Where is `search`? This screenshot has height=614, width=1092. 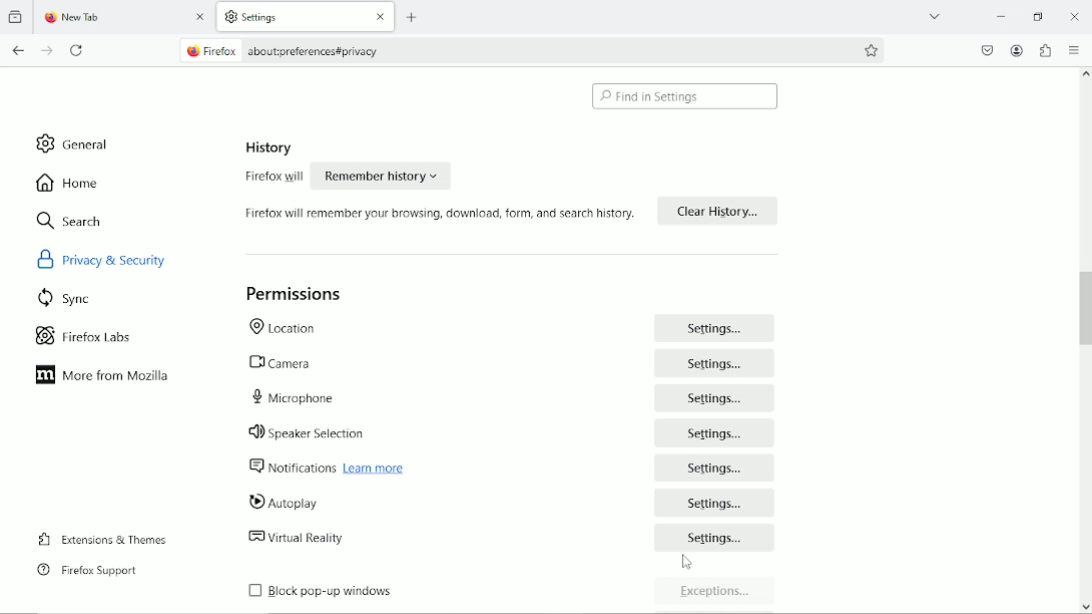
search is located at coordinates (70, 220).